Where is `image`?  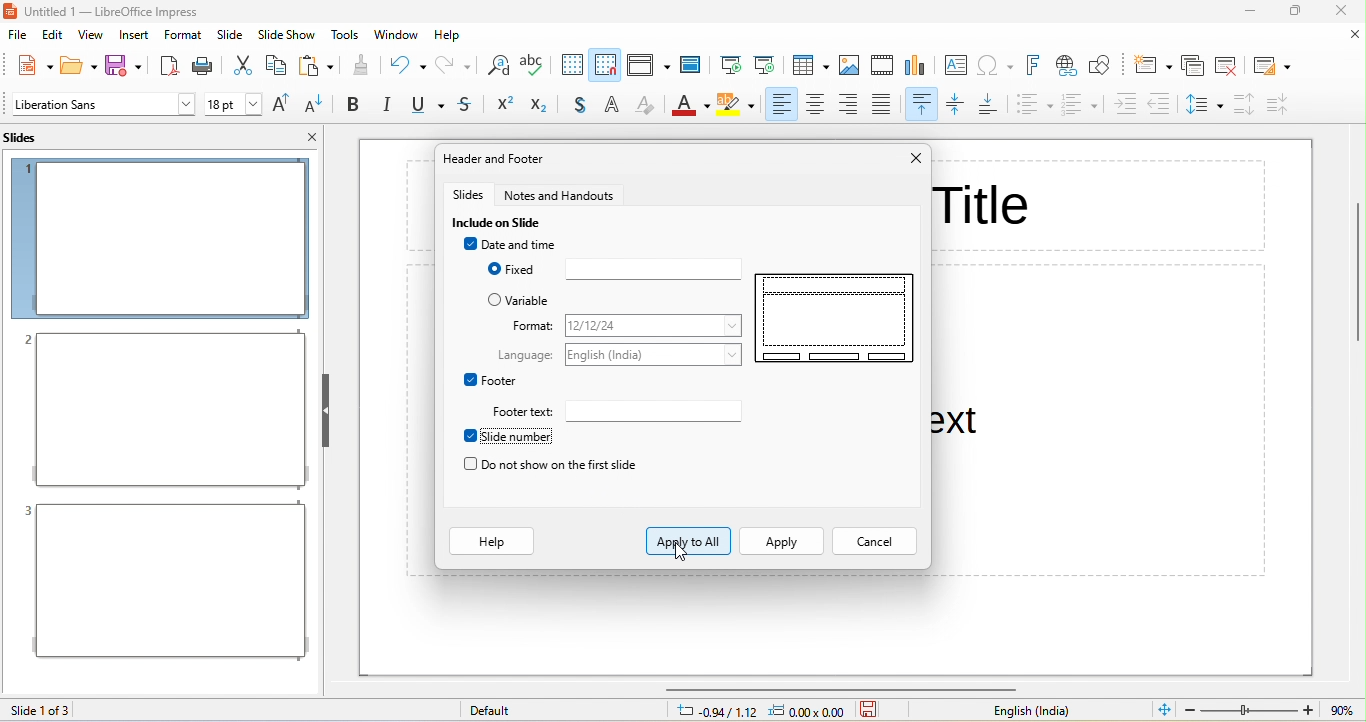
image is located at coordinates (851, 66).